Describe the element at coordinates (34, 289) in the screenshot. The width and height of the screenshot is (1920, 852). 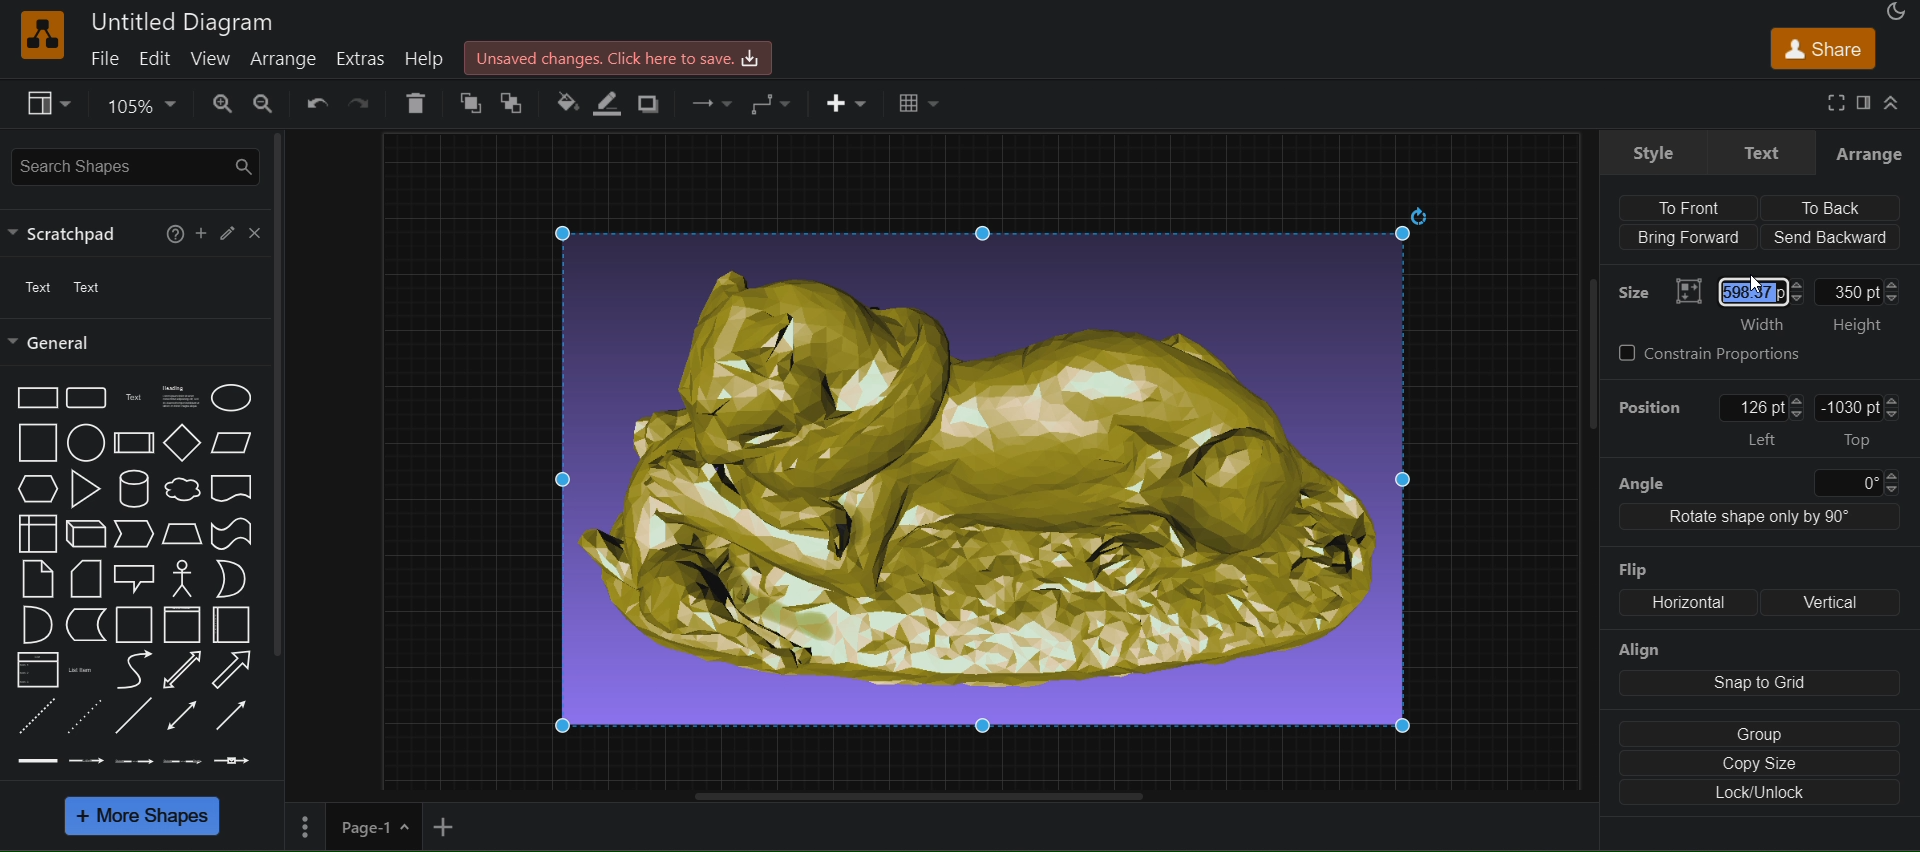
I see `text` at that location.